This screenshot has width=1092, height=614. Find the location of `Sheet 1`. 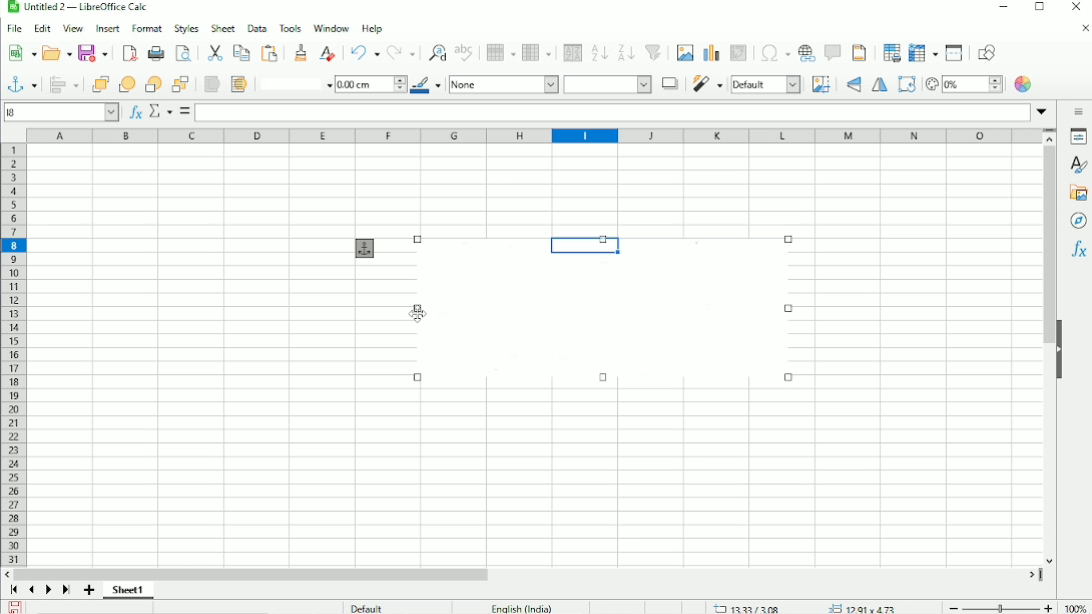

Sheet 1 is located at coordinates (128, 590).